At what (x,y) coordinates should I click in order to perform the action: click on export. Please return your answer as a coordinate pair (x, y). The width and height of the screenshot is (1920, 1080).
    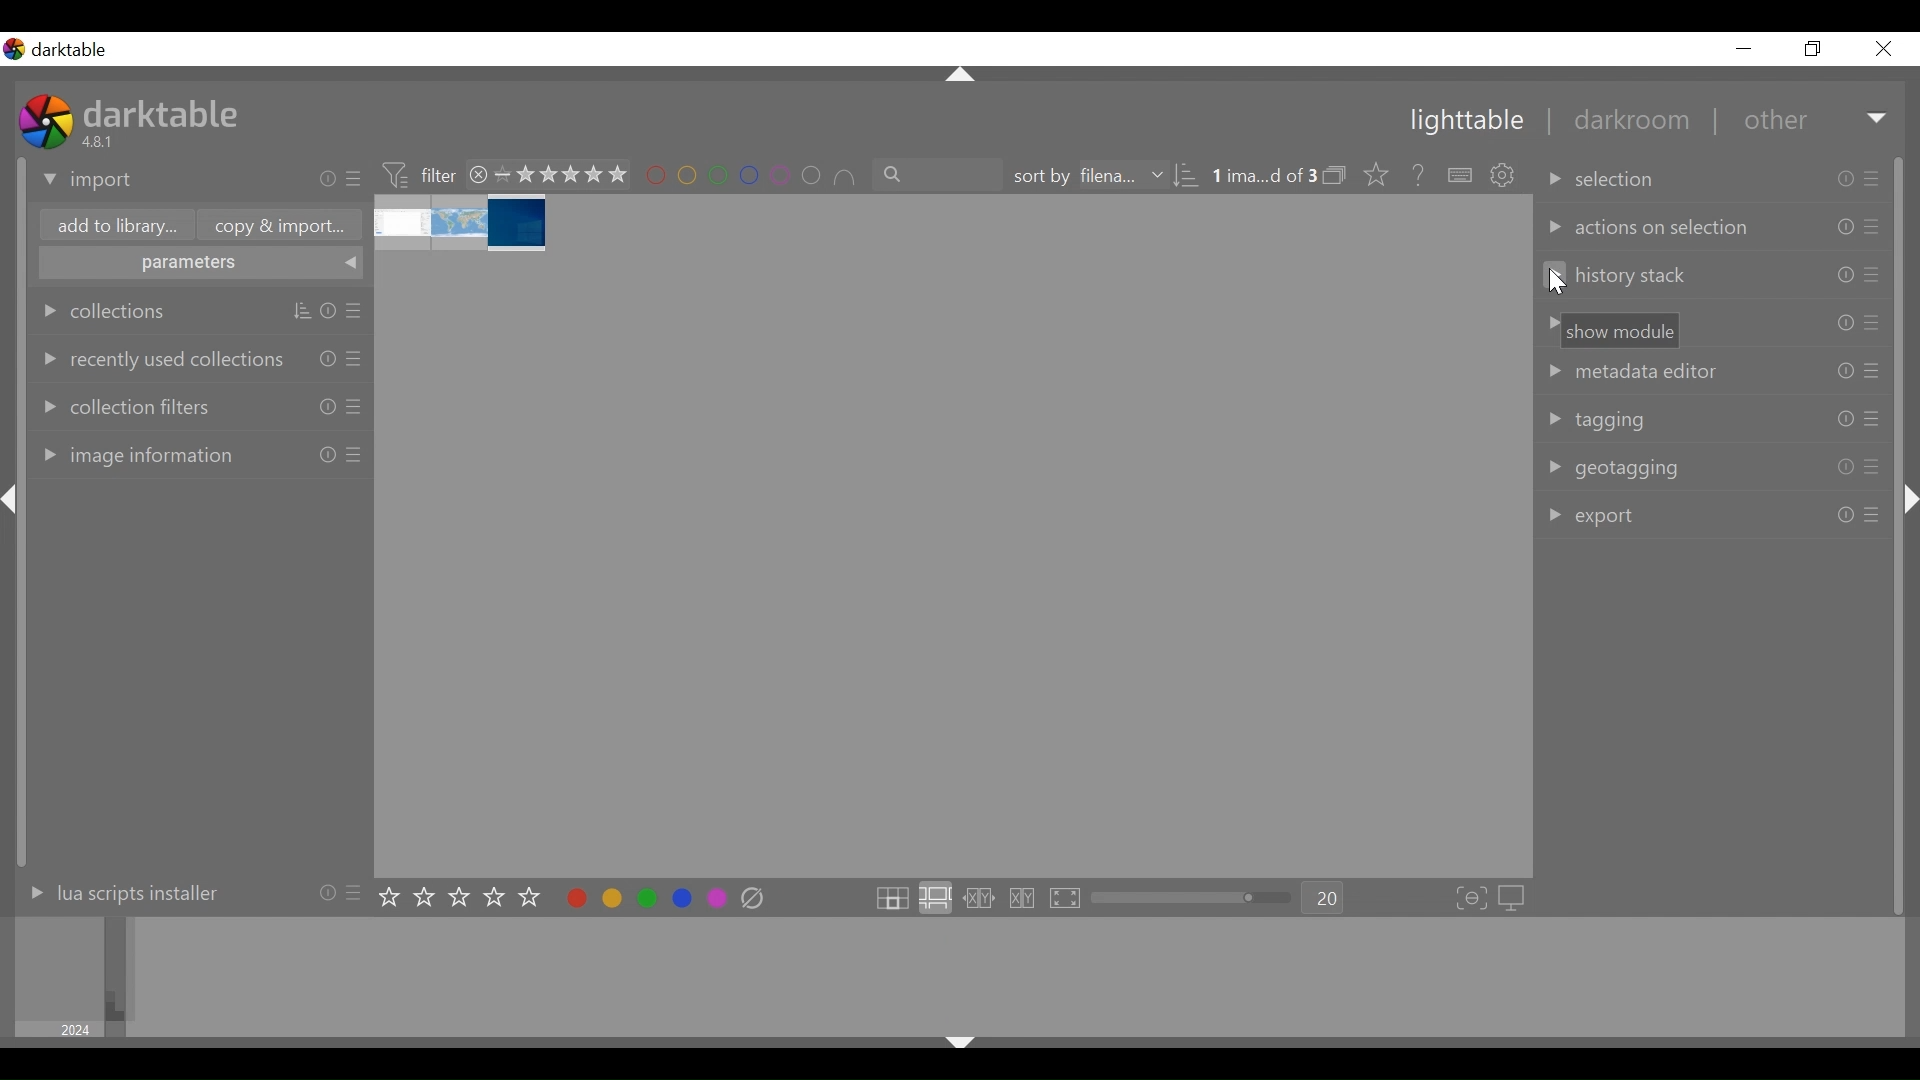
    Looking at the image, I should click on (1592, 518).